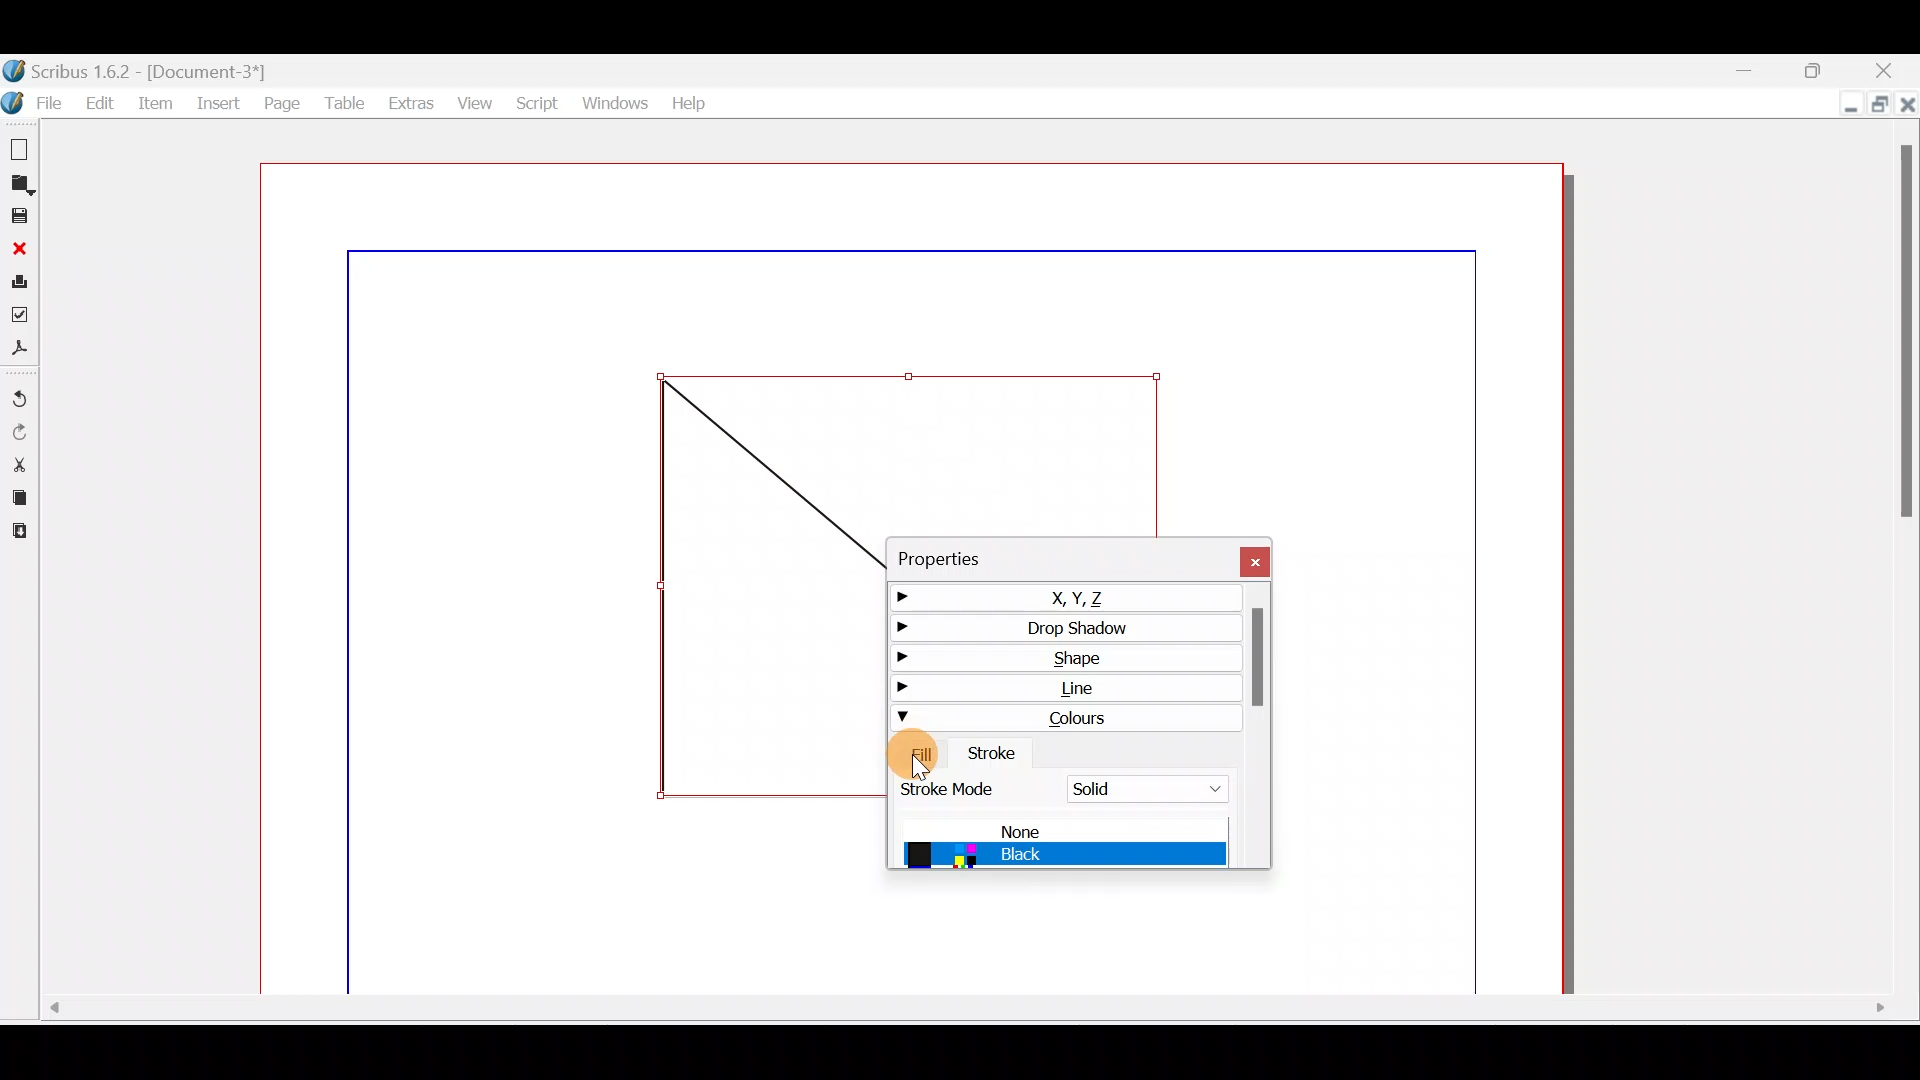  What do you see at coordinates (983, 555) in the screenshot?
I see `Properties` at bounding box center [983, 555].